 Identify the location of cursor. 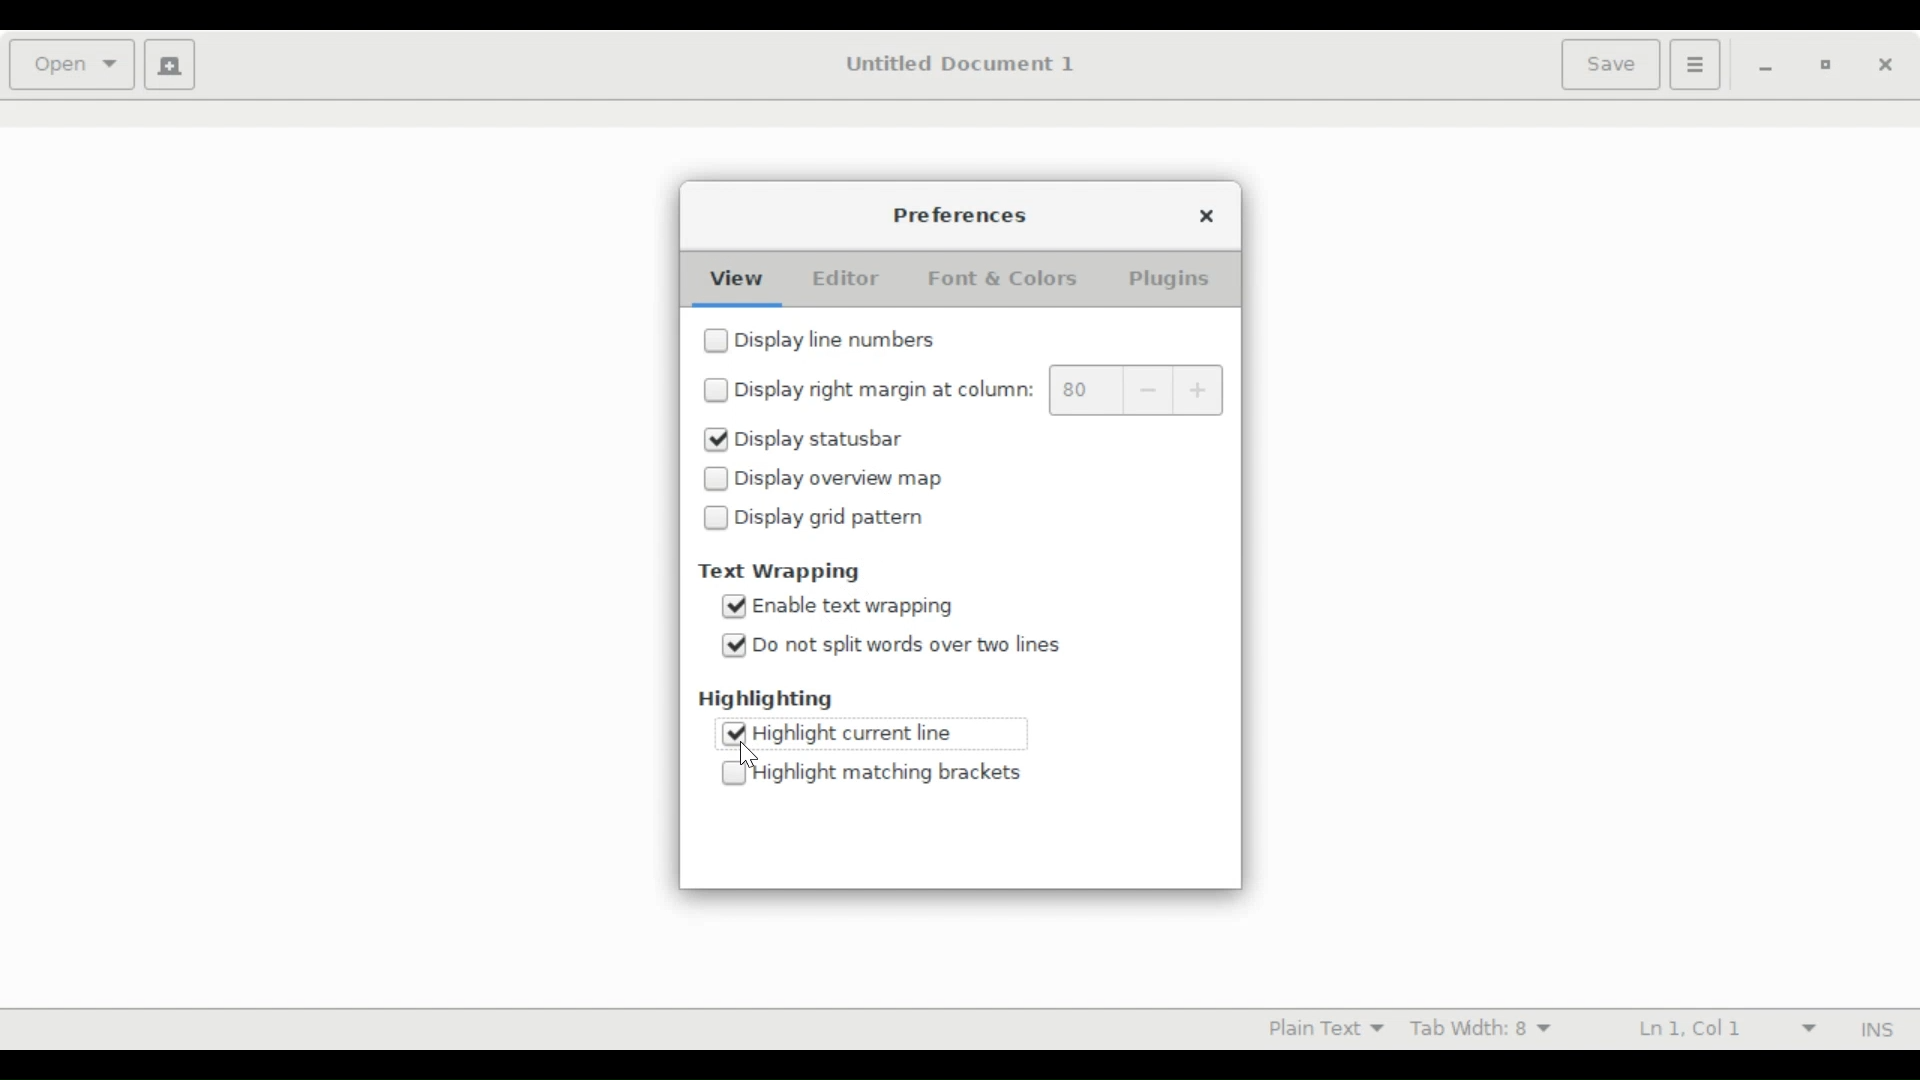
(751, 755).